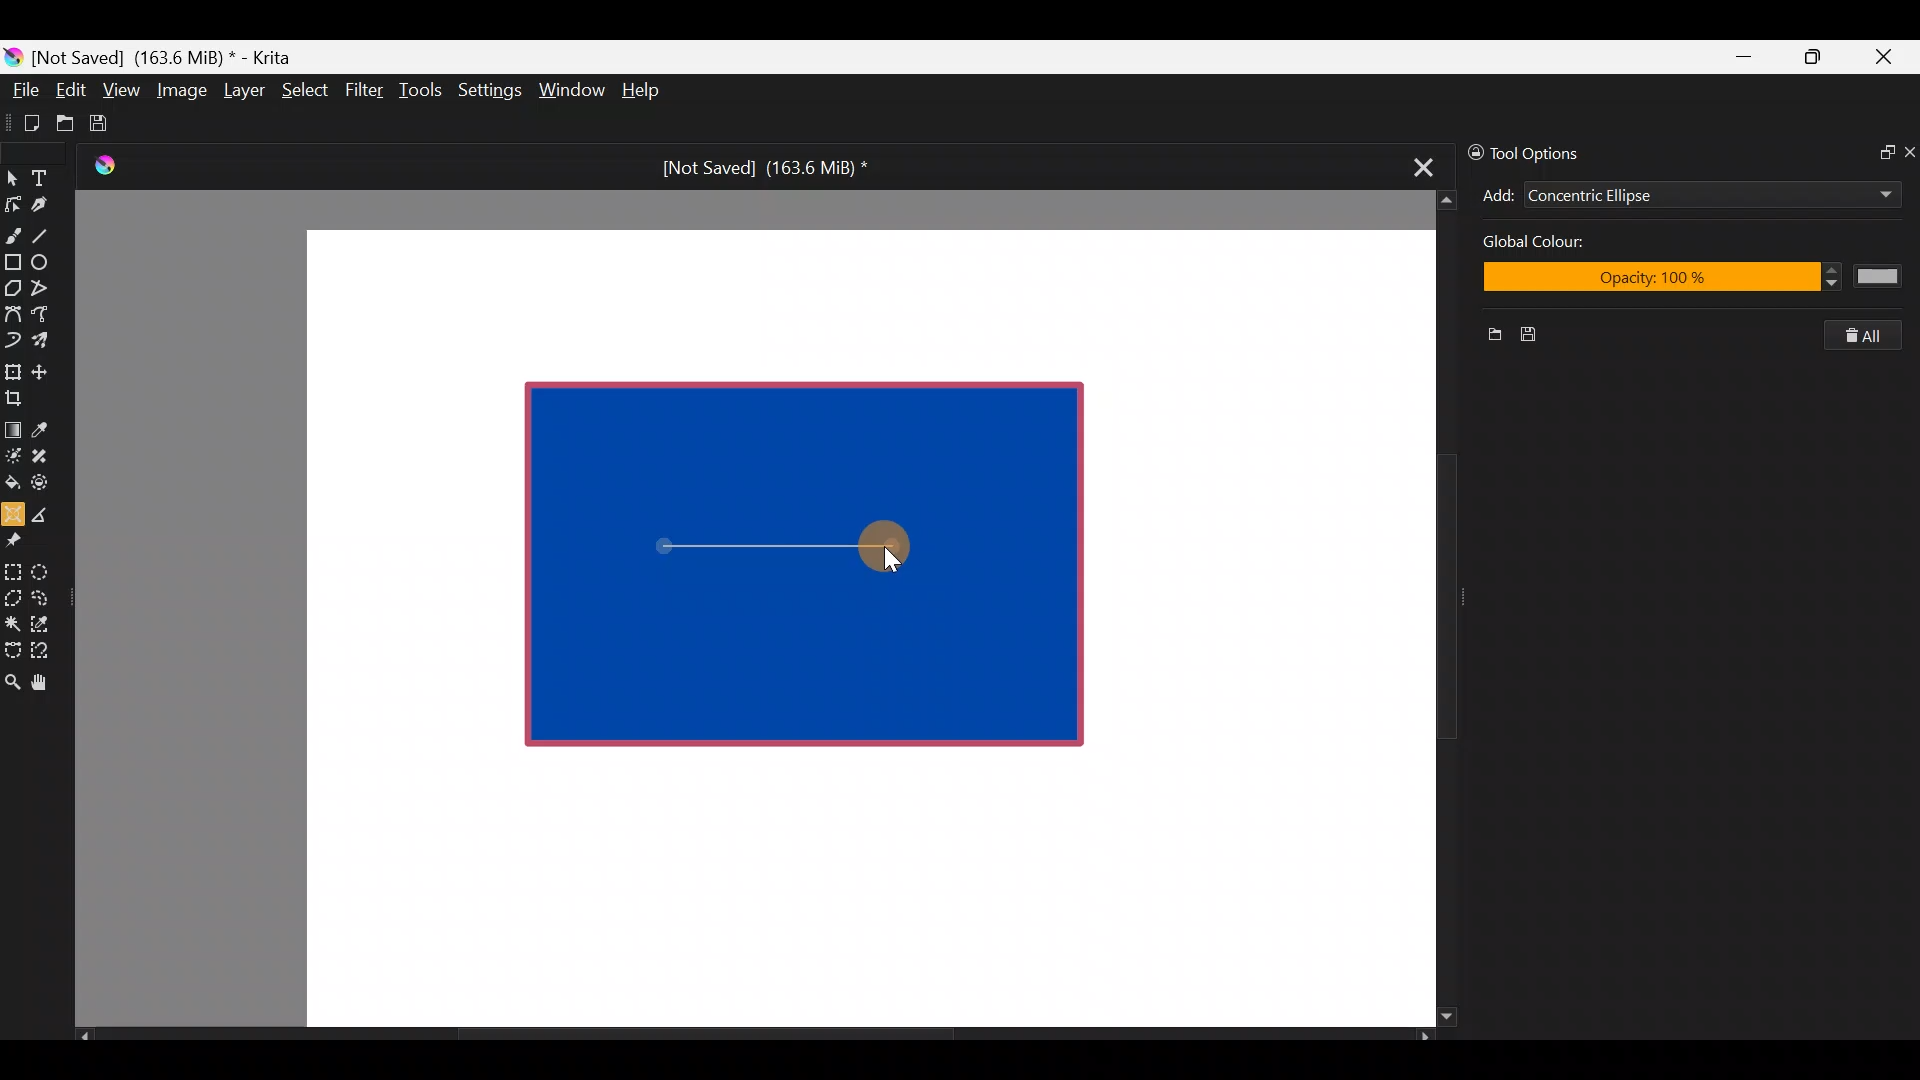  Describe the element at coordinates (43, 622) in the screenshot. I see `Similar color selection tool` at that location.